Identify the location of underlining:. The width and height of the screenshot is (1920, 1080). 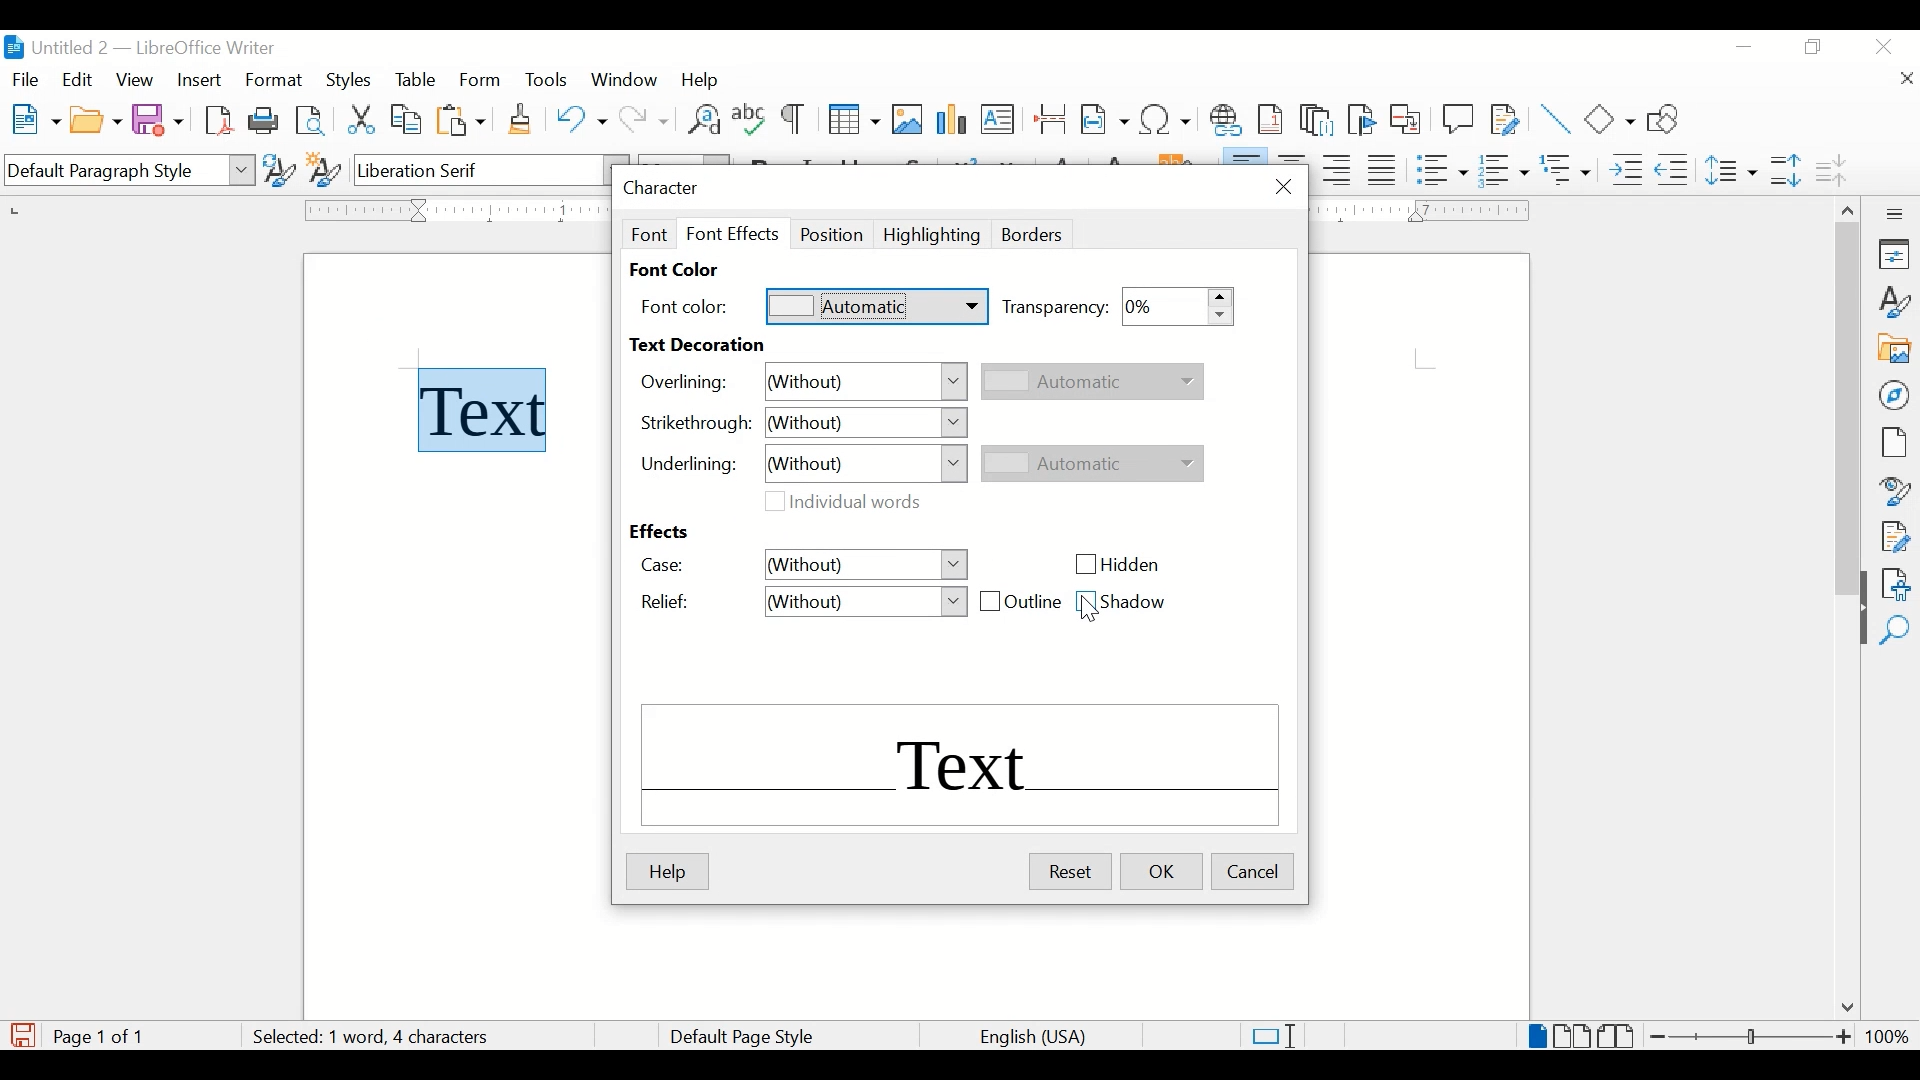
(687, 466).